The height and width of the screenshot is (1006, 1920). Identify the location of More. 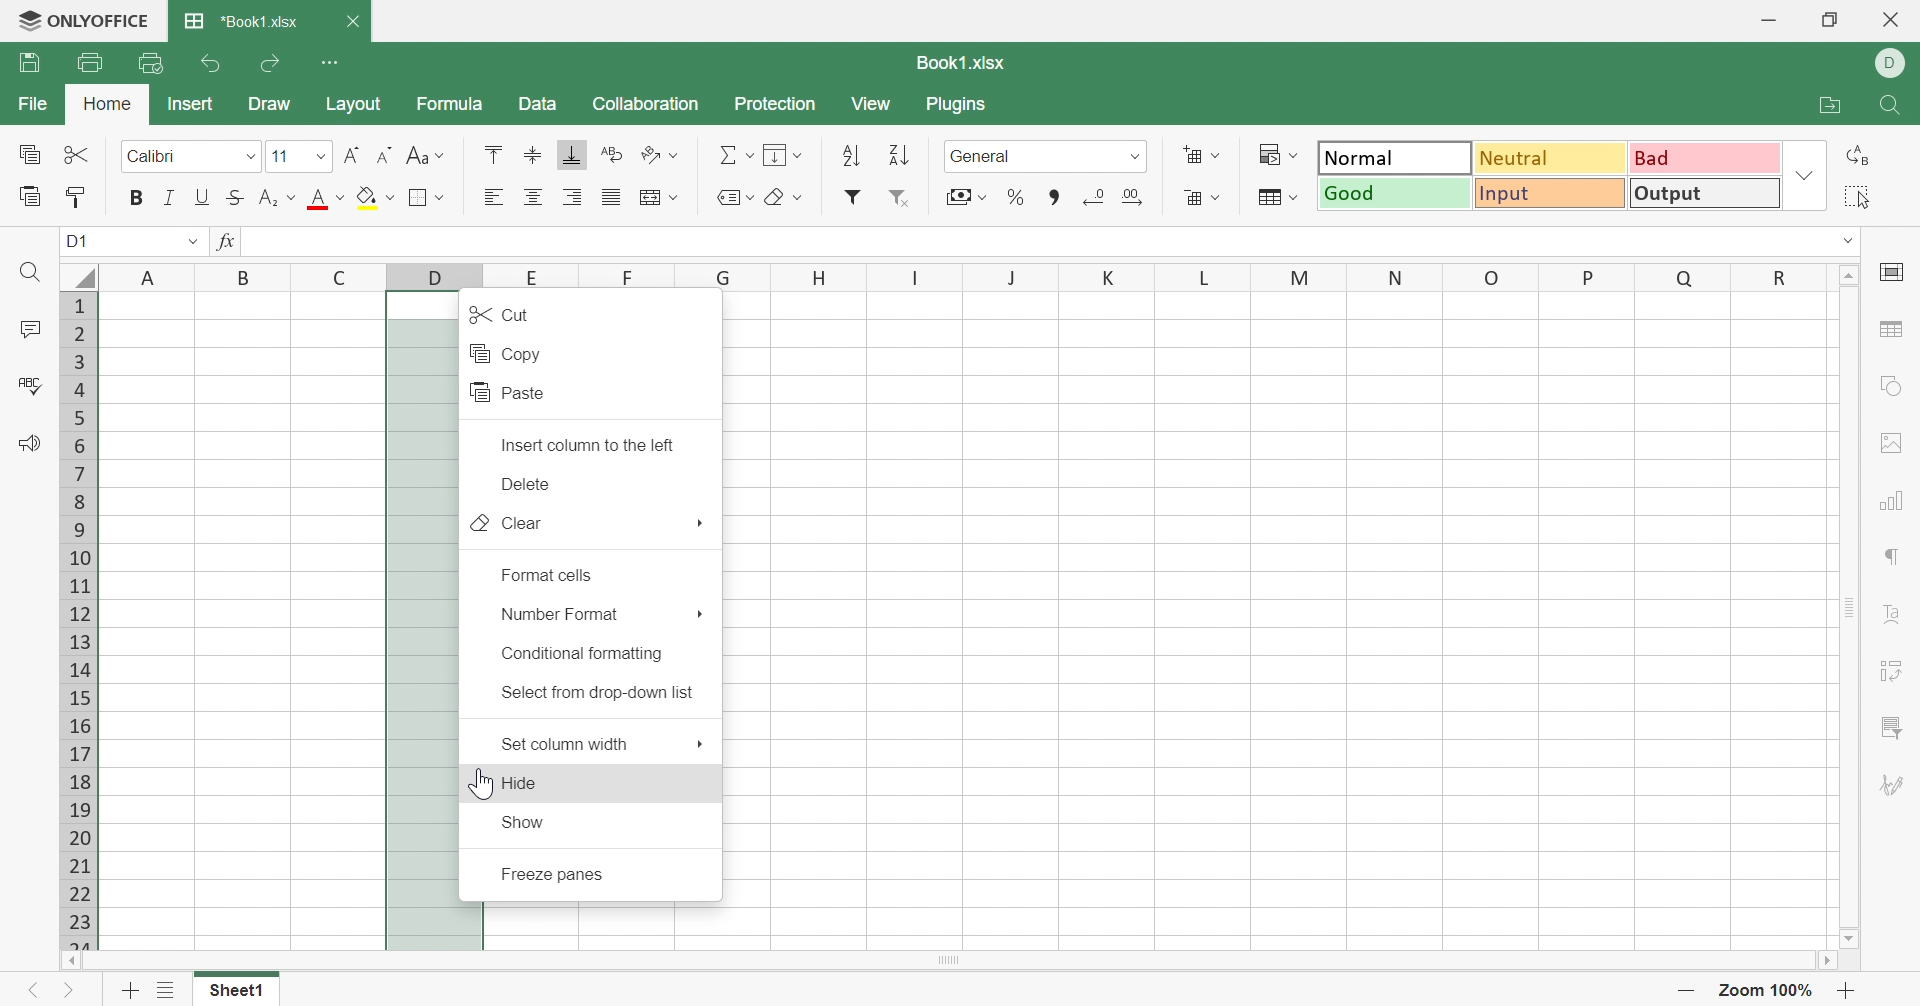
(700, 525).